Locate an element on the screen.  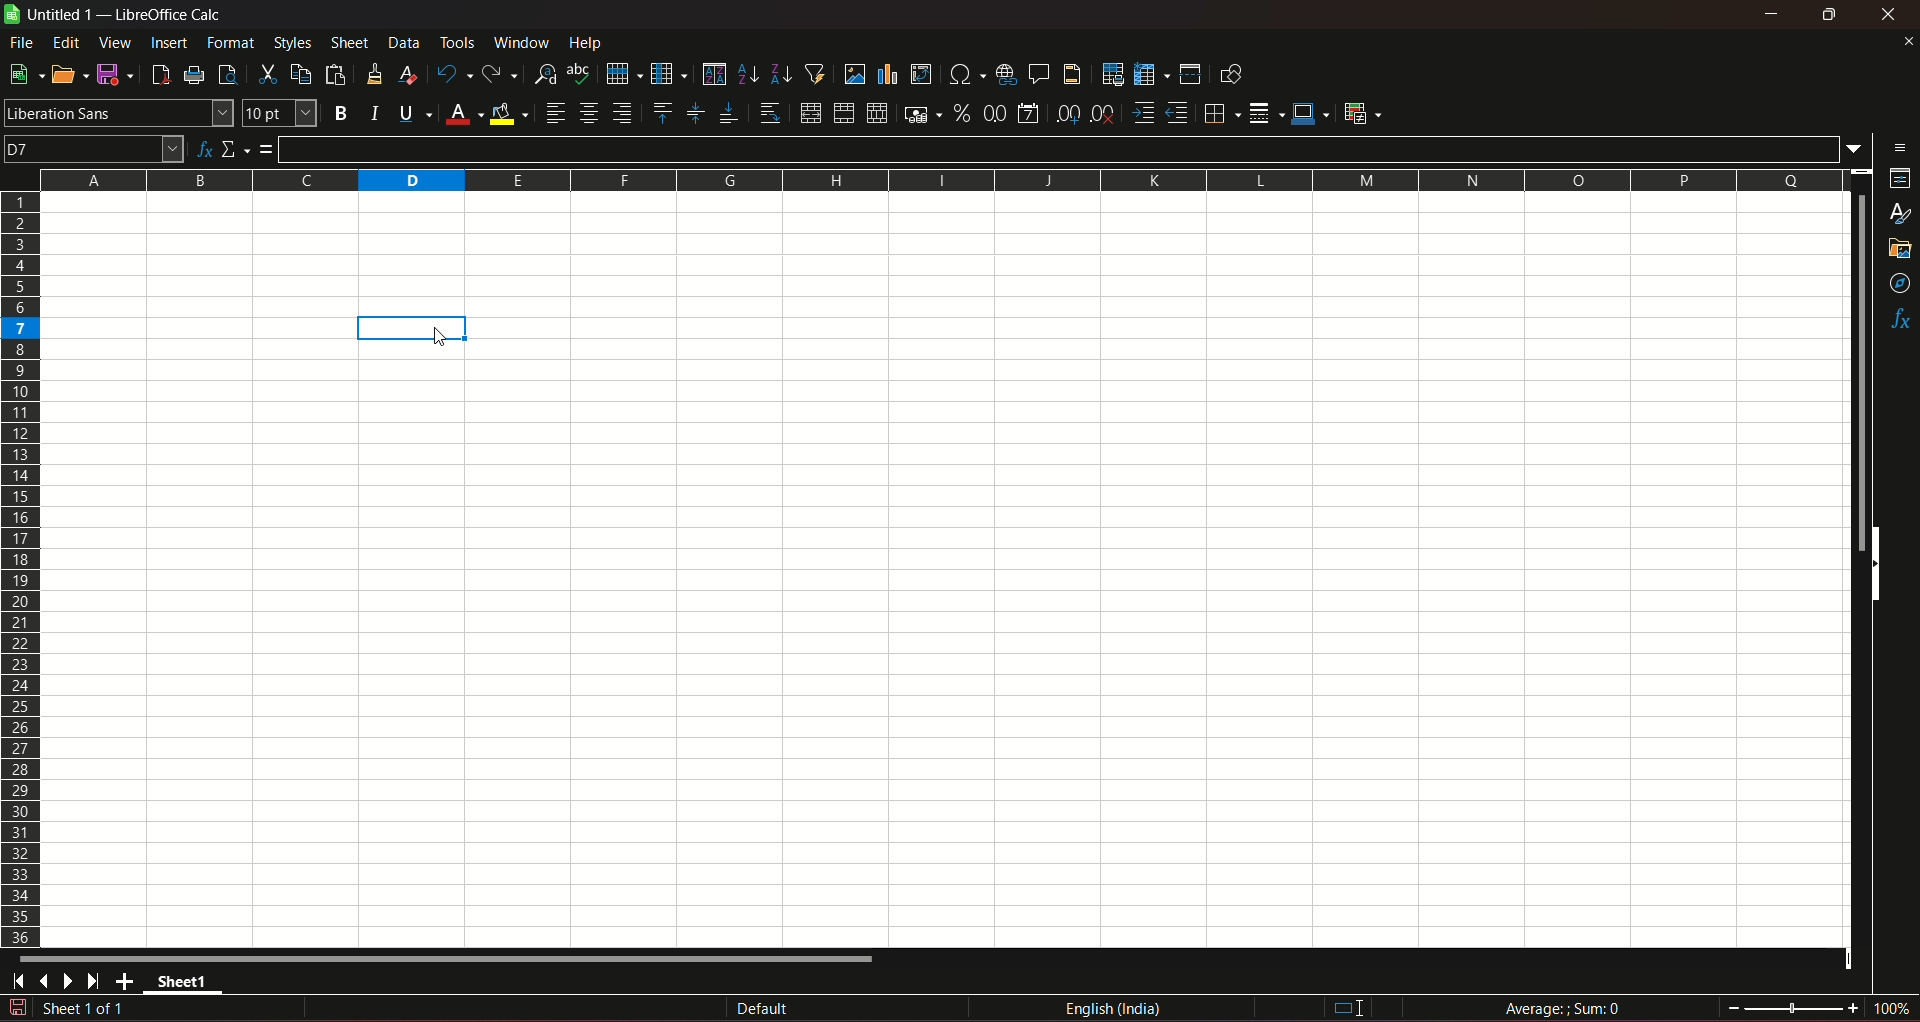
column is located at coordinates (667, 72).